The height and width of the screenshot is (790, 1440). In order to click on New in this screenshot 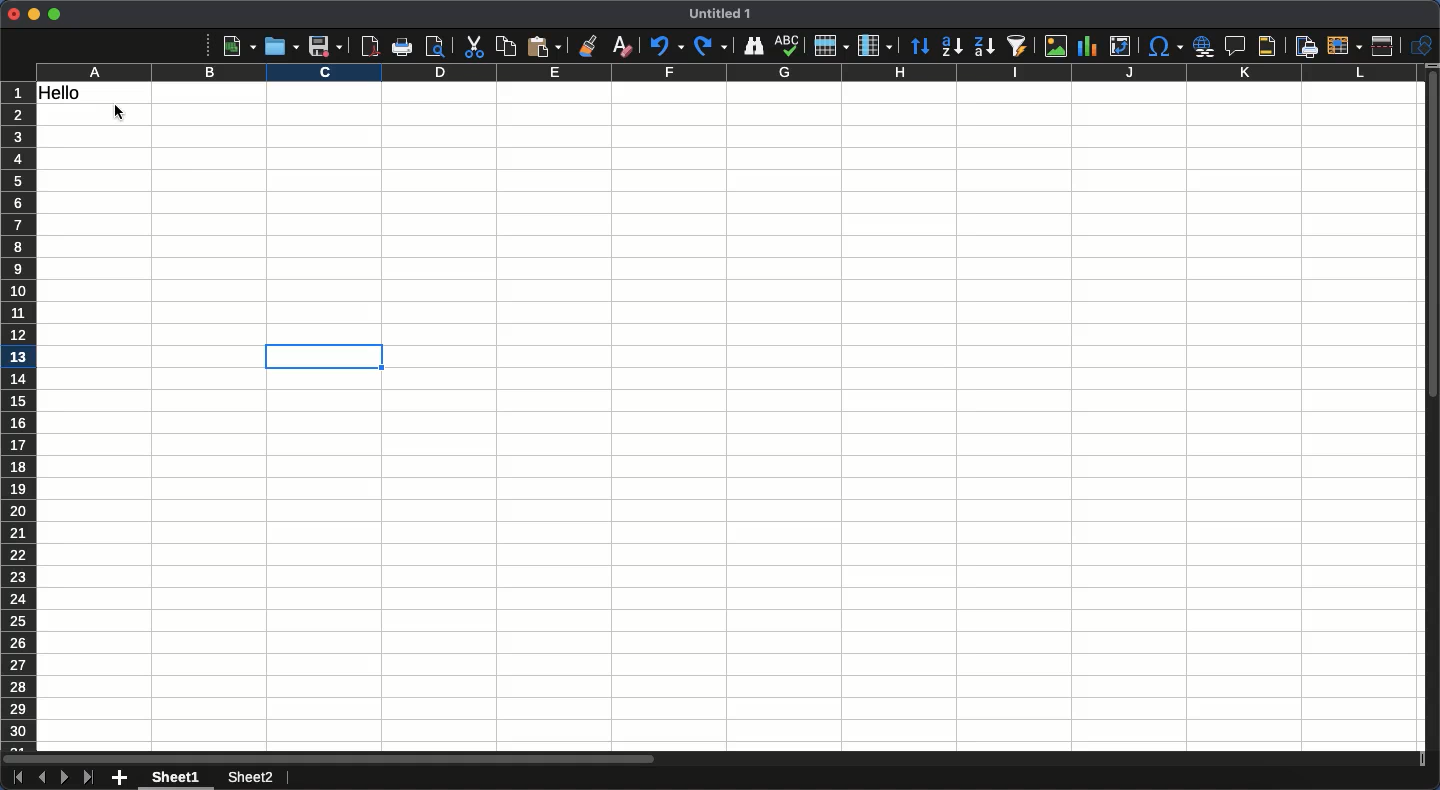, I will do `click(239, 45)`.